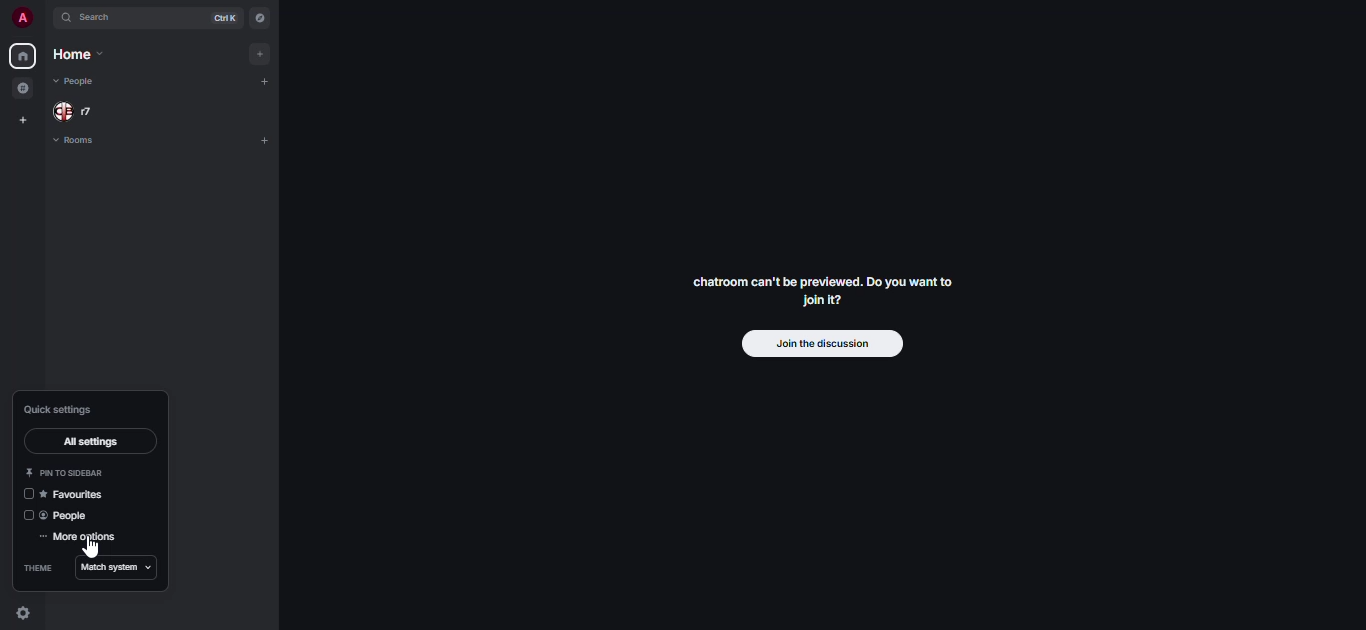 The width and height of the screenshot is (1366, 630). Describe the element at coordinates (822, 343) in the screenshot. I see `join the discussion` at that location.